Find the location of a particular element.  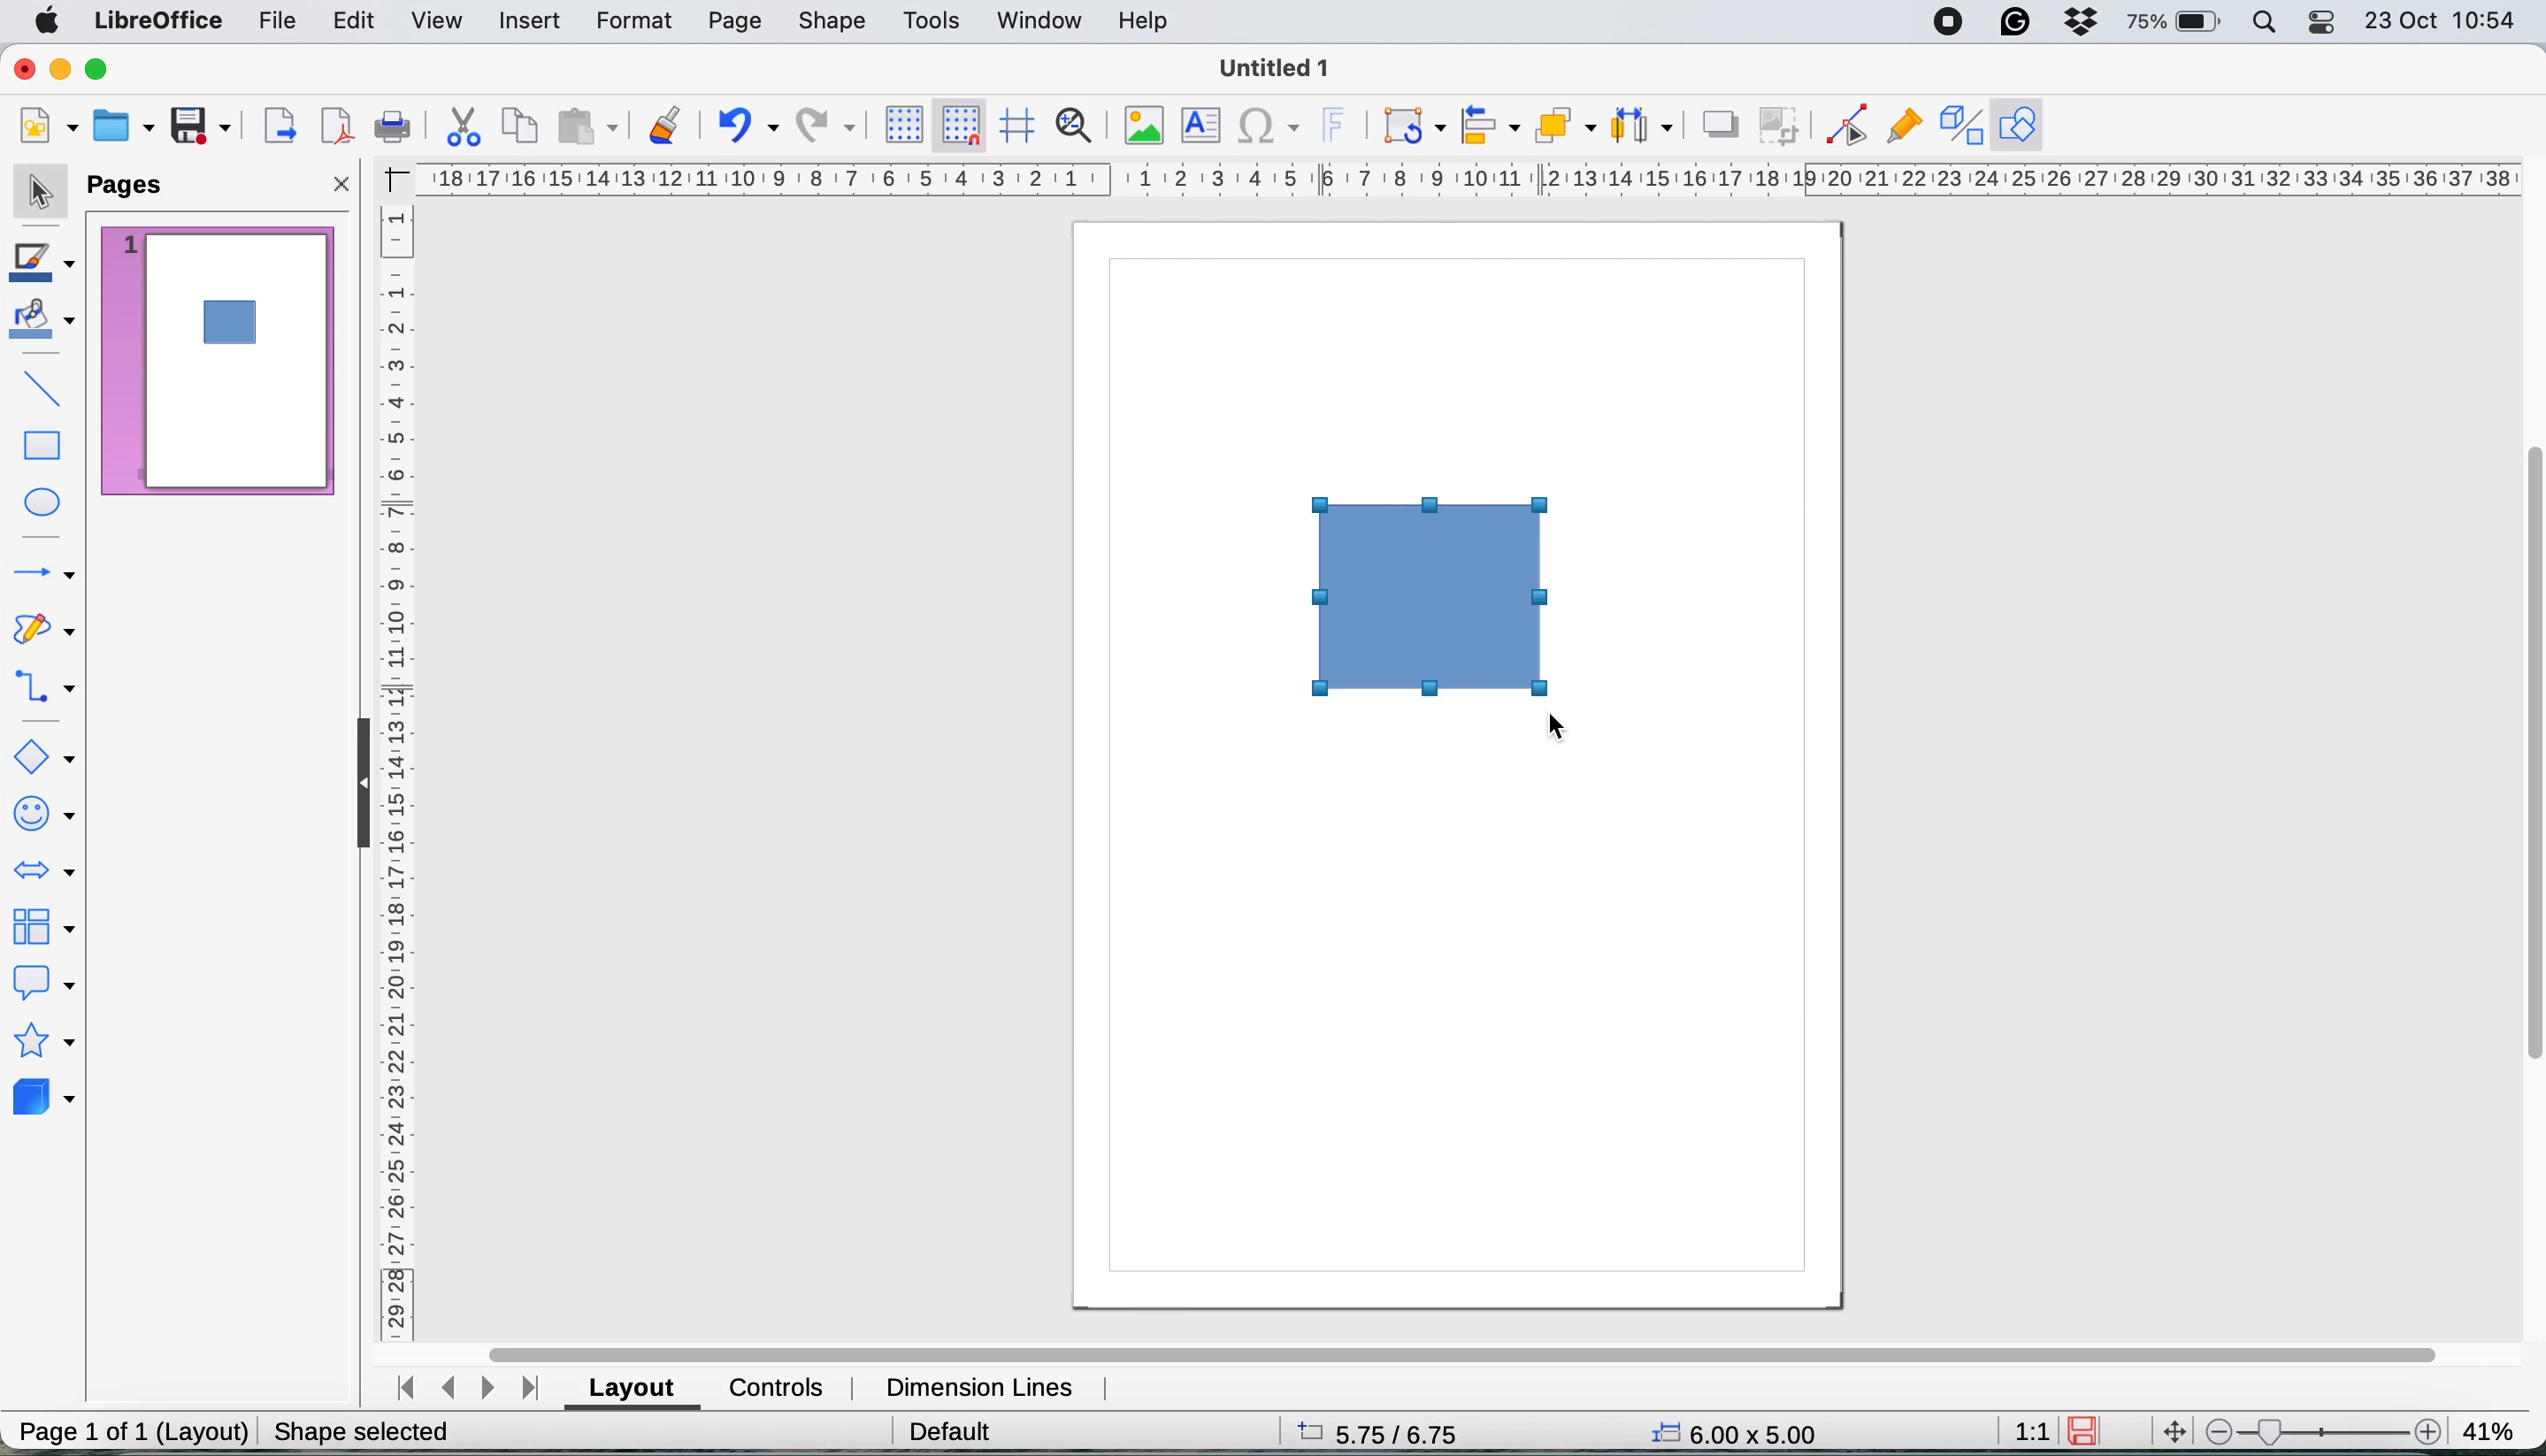

dropbox is located at coordinates (2079, 21).